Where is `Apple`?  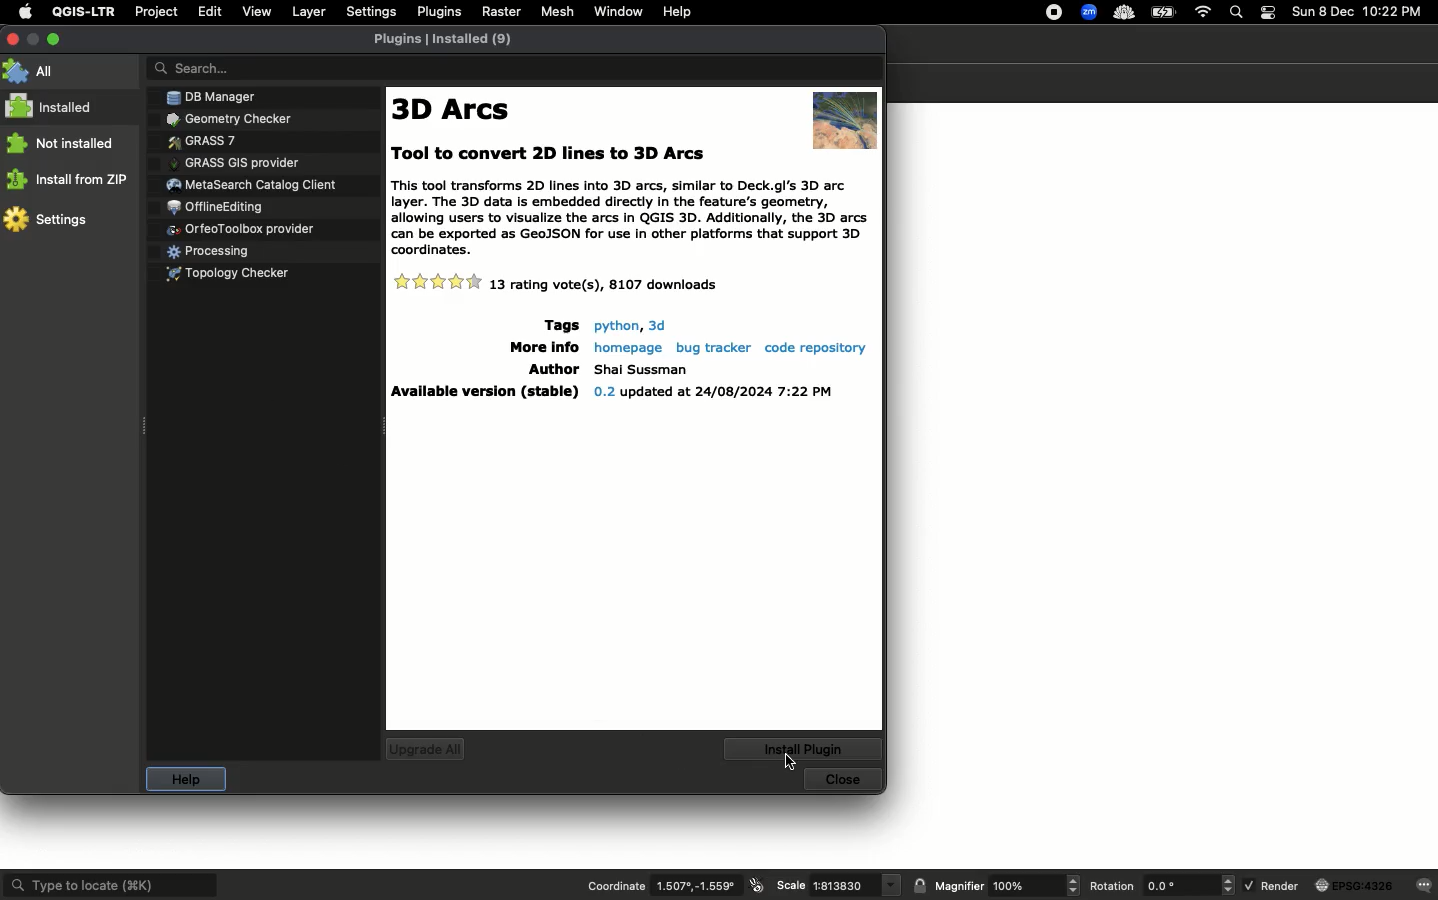 Apple is located at coordinates (22, 12).